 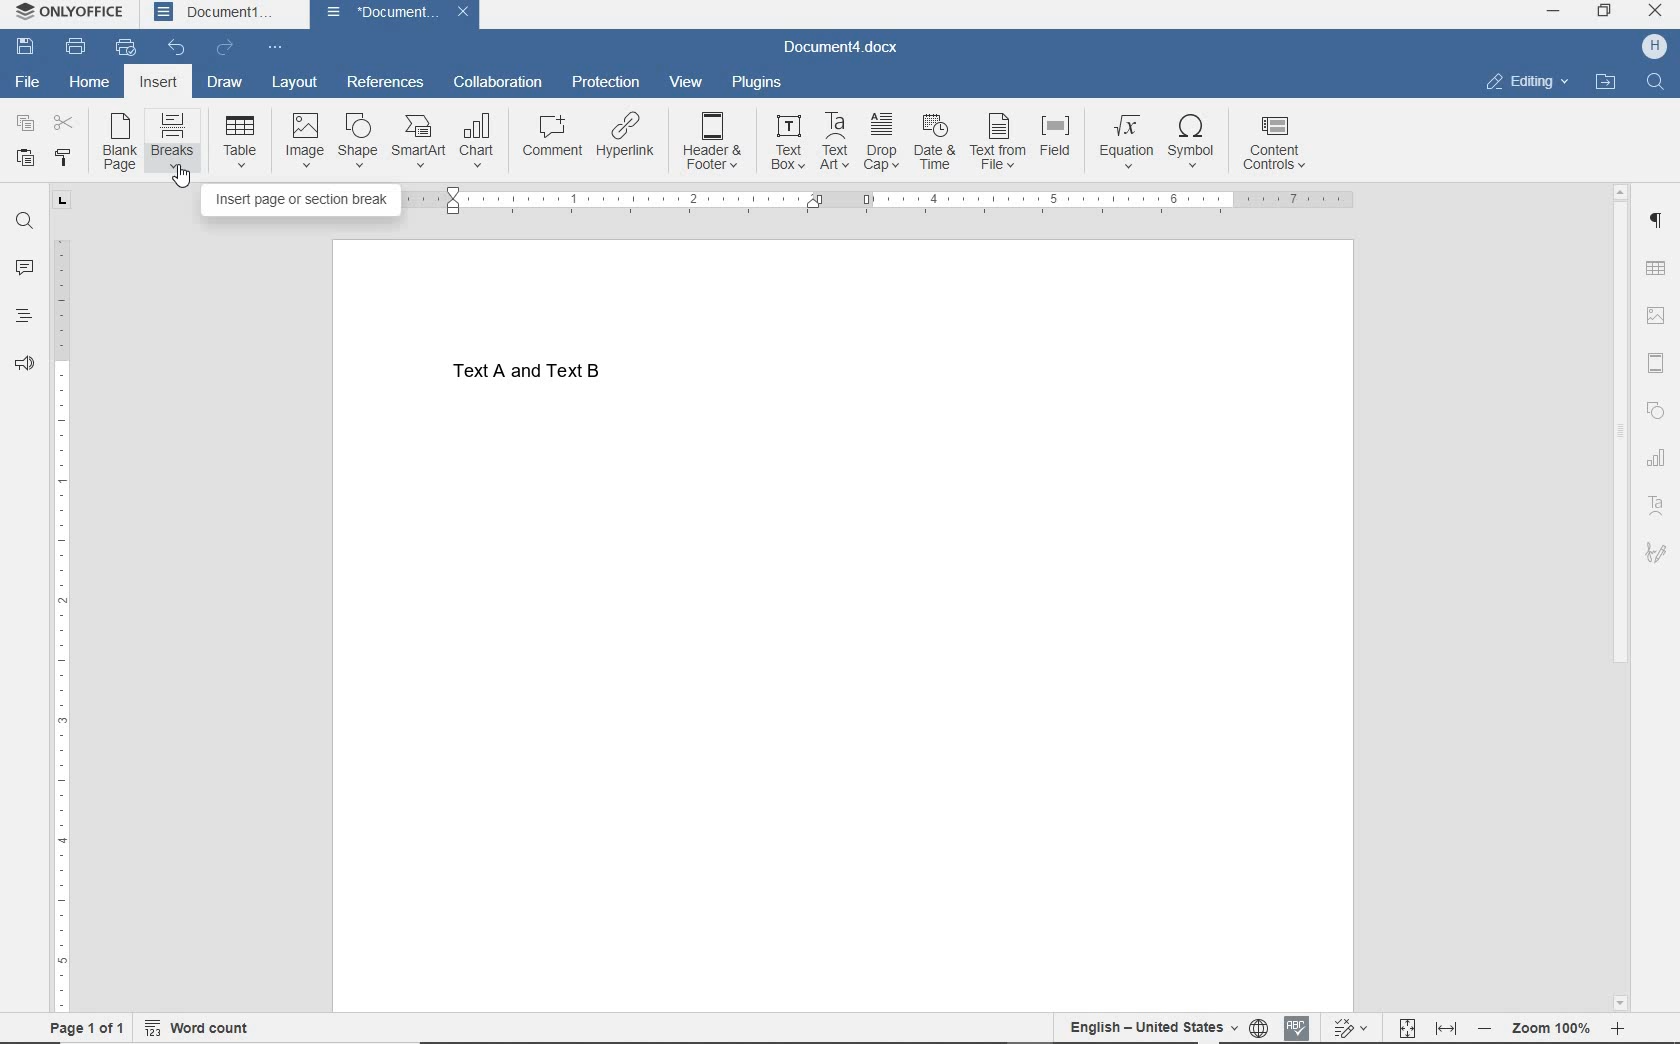 What do you see at coordinates (126, 49) in the screenshot?
I see `QUICK PRINT` at bounding box center [126, 49].